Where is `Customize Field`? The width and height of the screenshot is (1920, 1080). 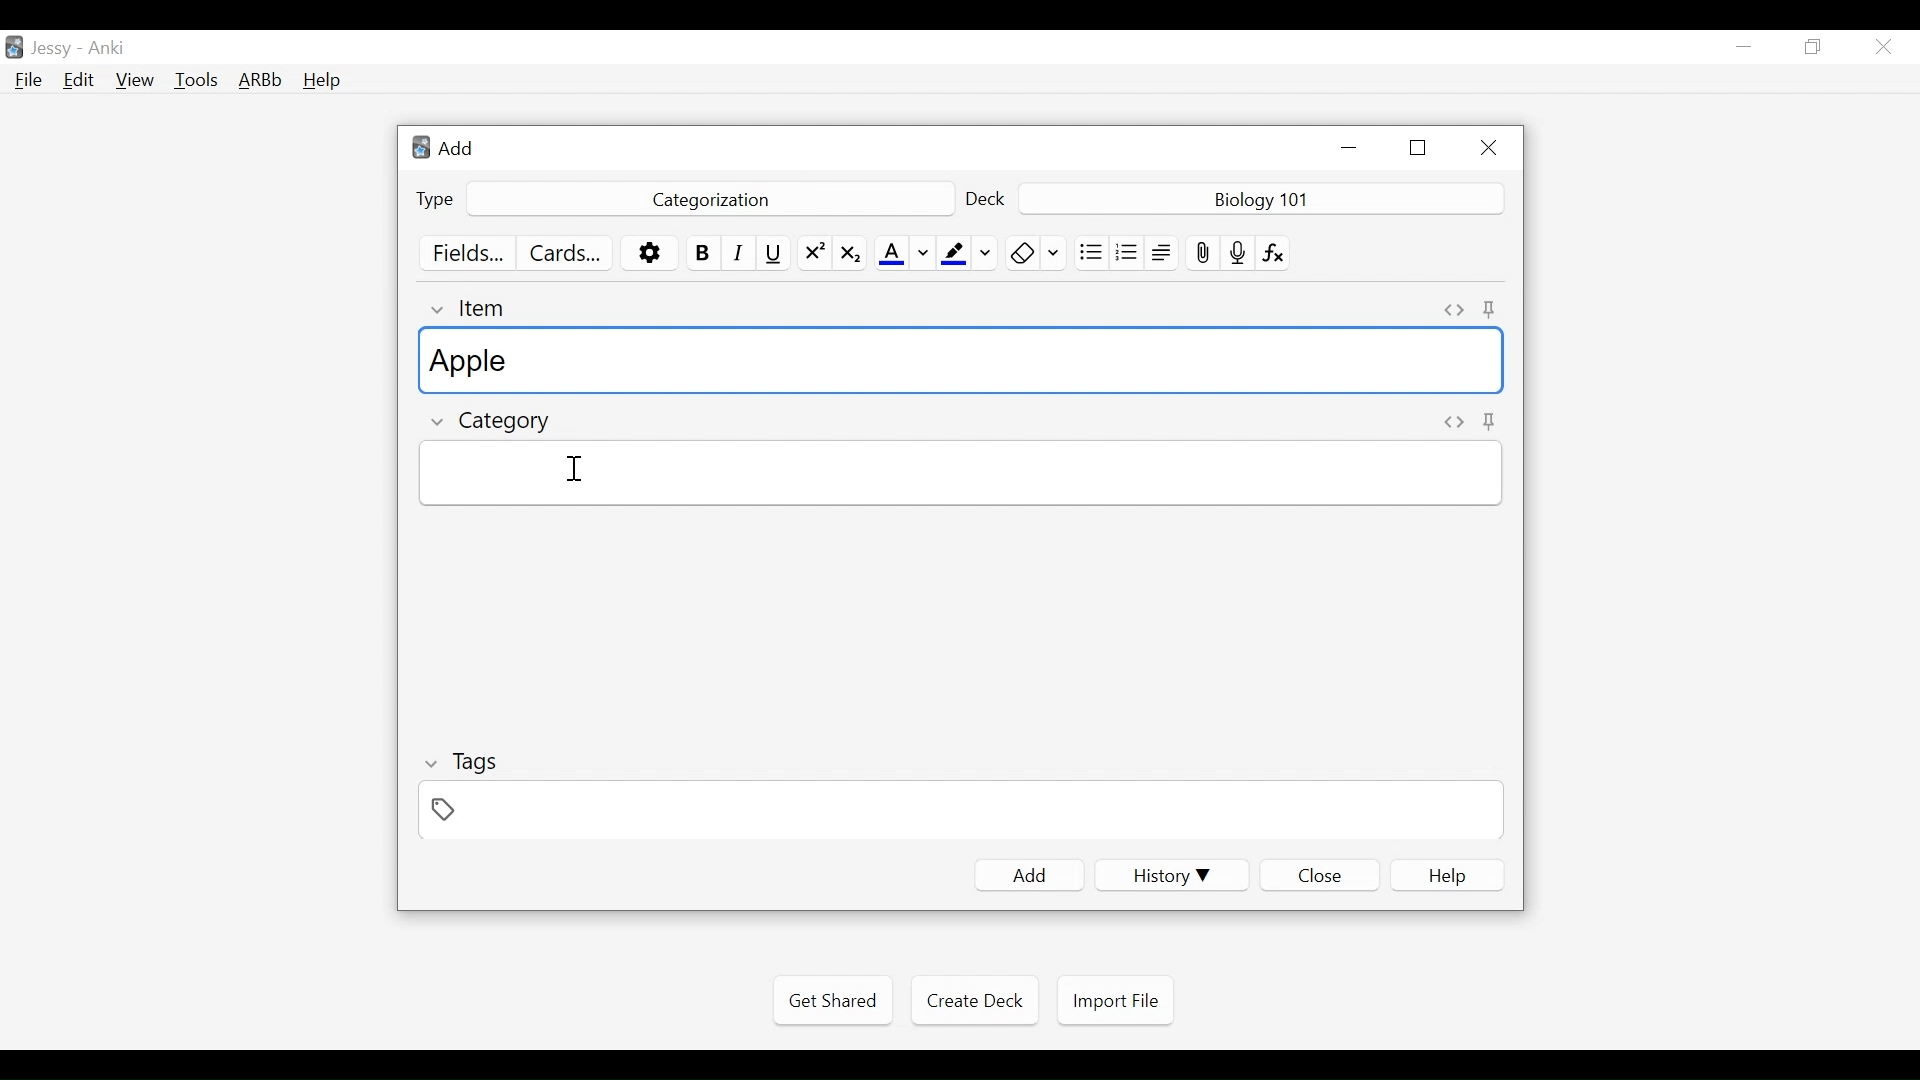
Customize Field is located at coordinates (467, 252).